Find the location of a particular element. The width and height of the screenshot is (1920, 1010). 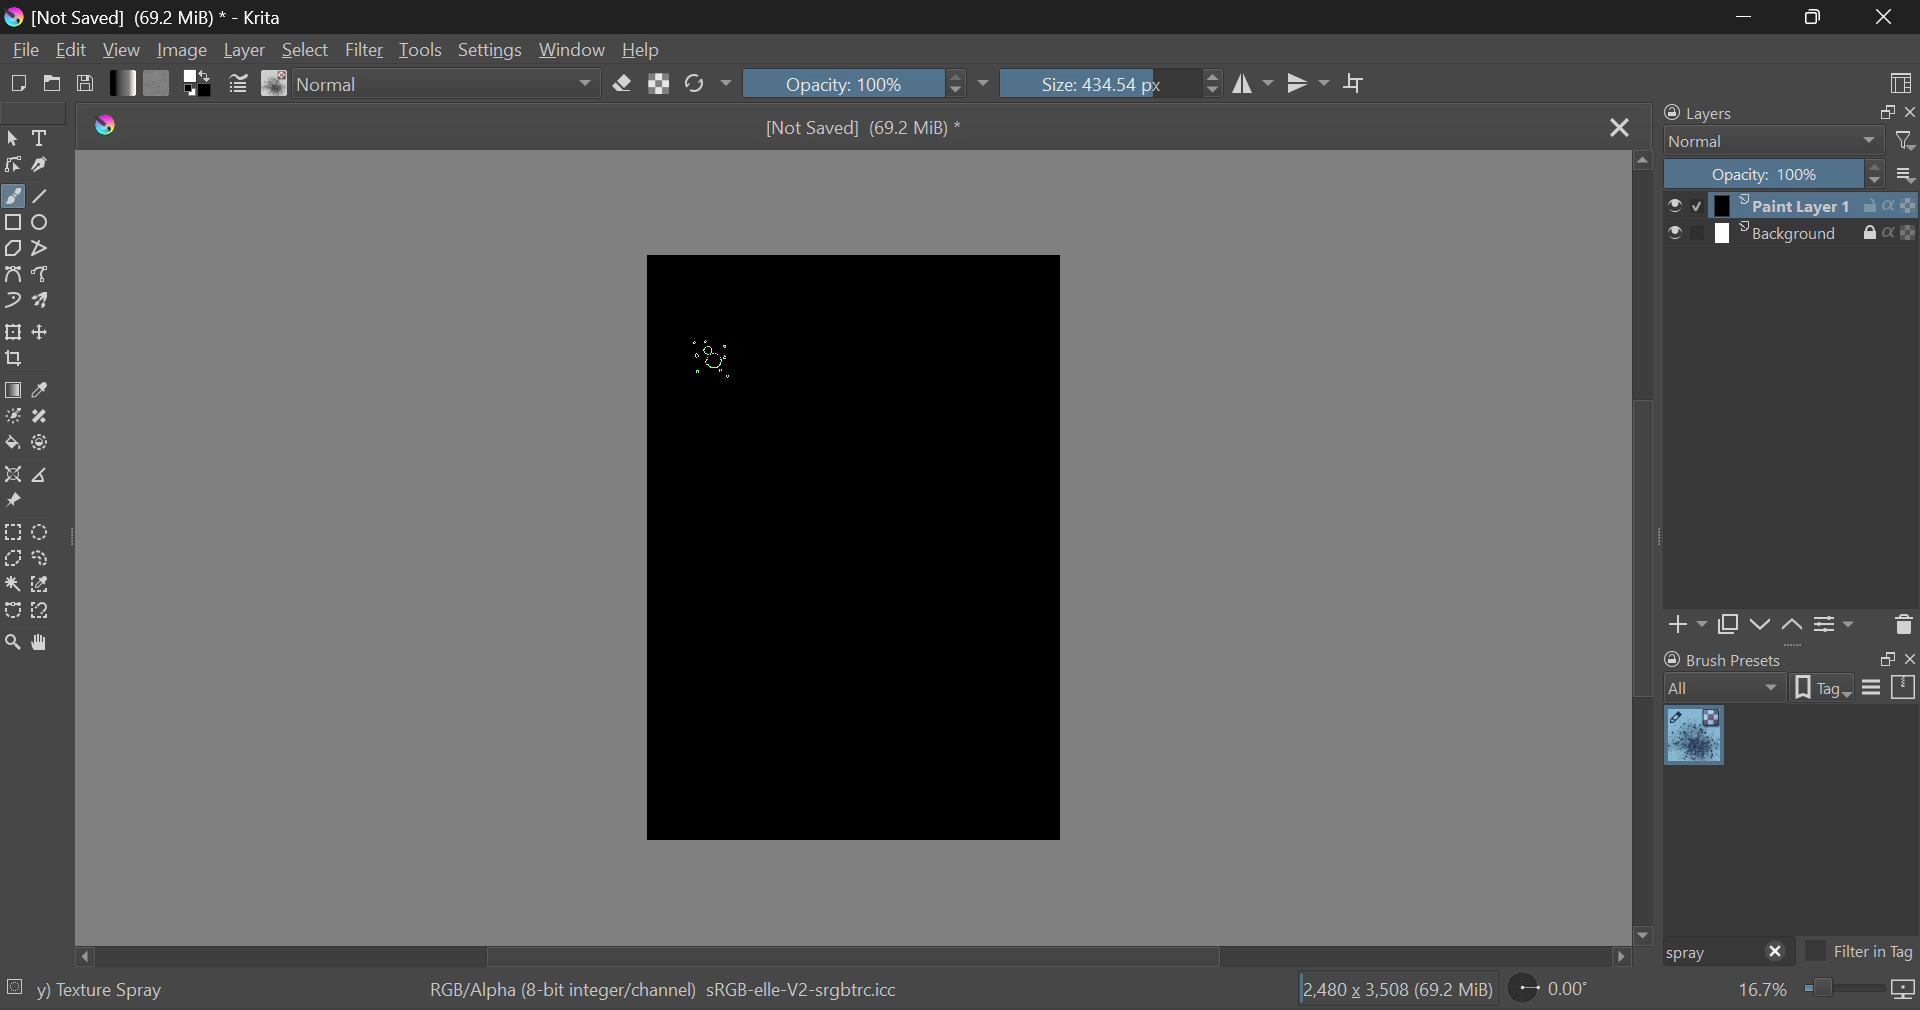

logo is located at coordinates (107, 126).